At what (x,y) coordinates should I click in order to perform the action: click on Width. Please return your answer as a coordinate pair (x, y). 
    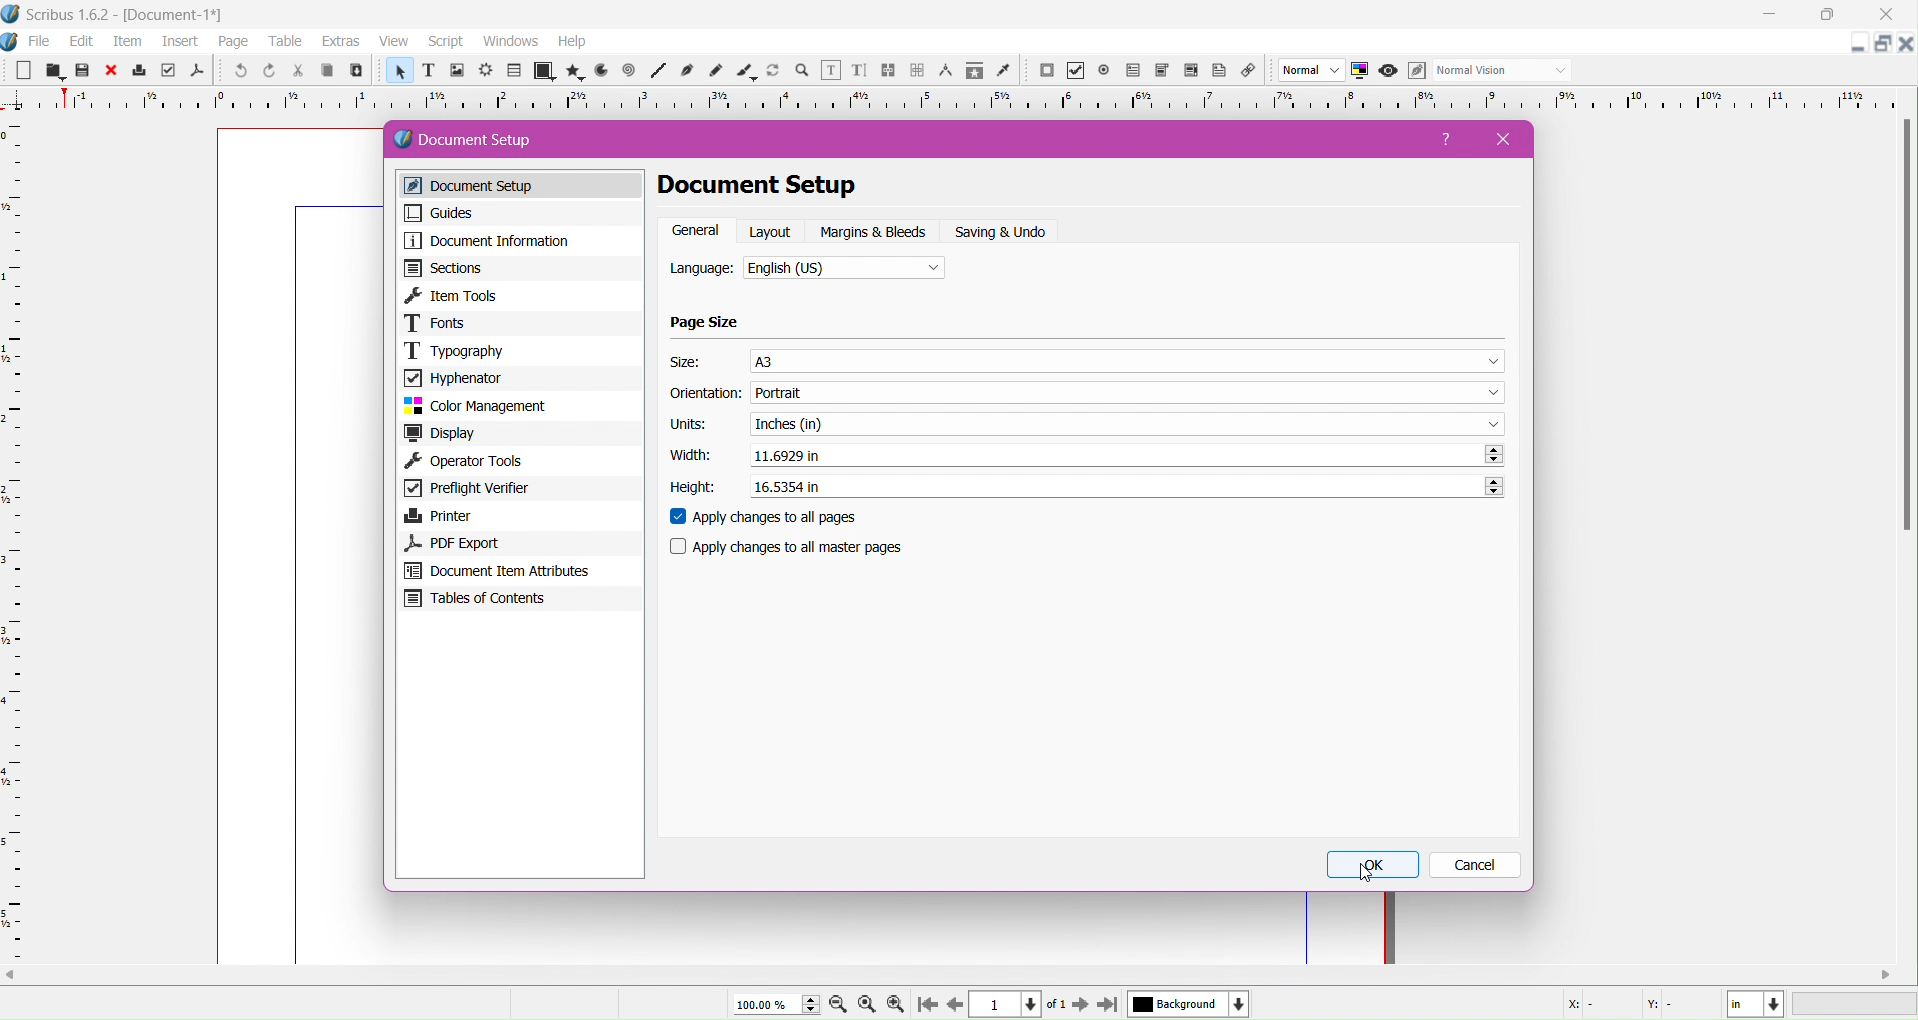
    Looking at the image, I should click on (687, 455).